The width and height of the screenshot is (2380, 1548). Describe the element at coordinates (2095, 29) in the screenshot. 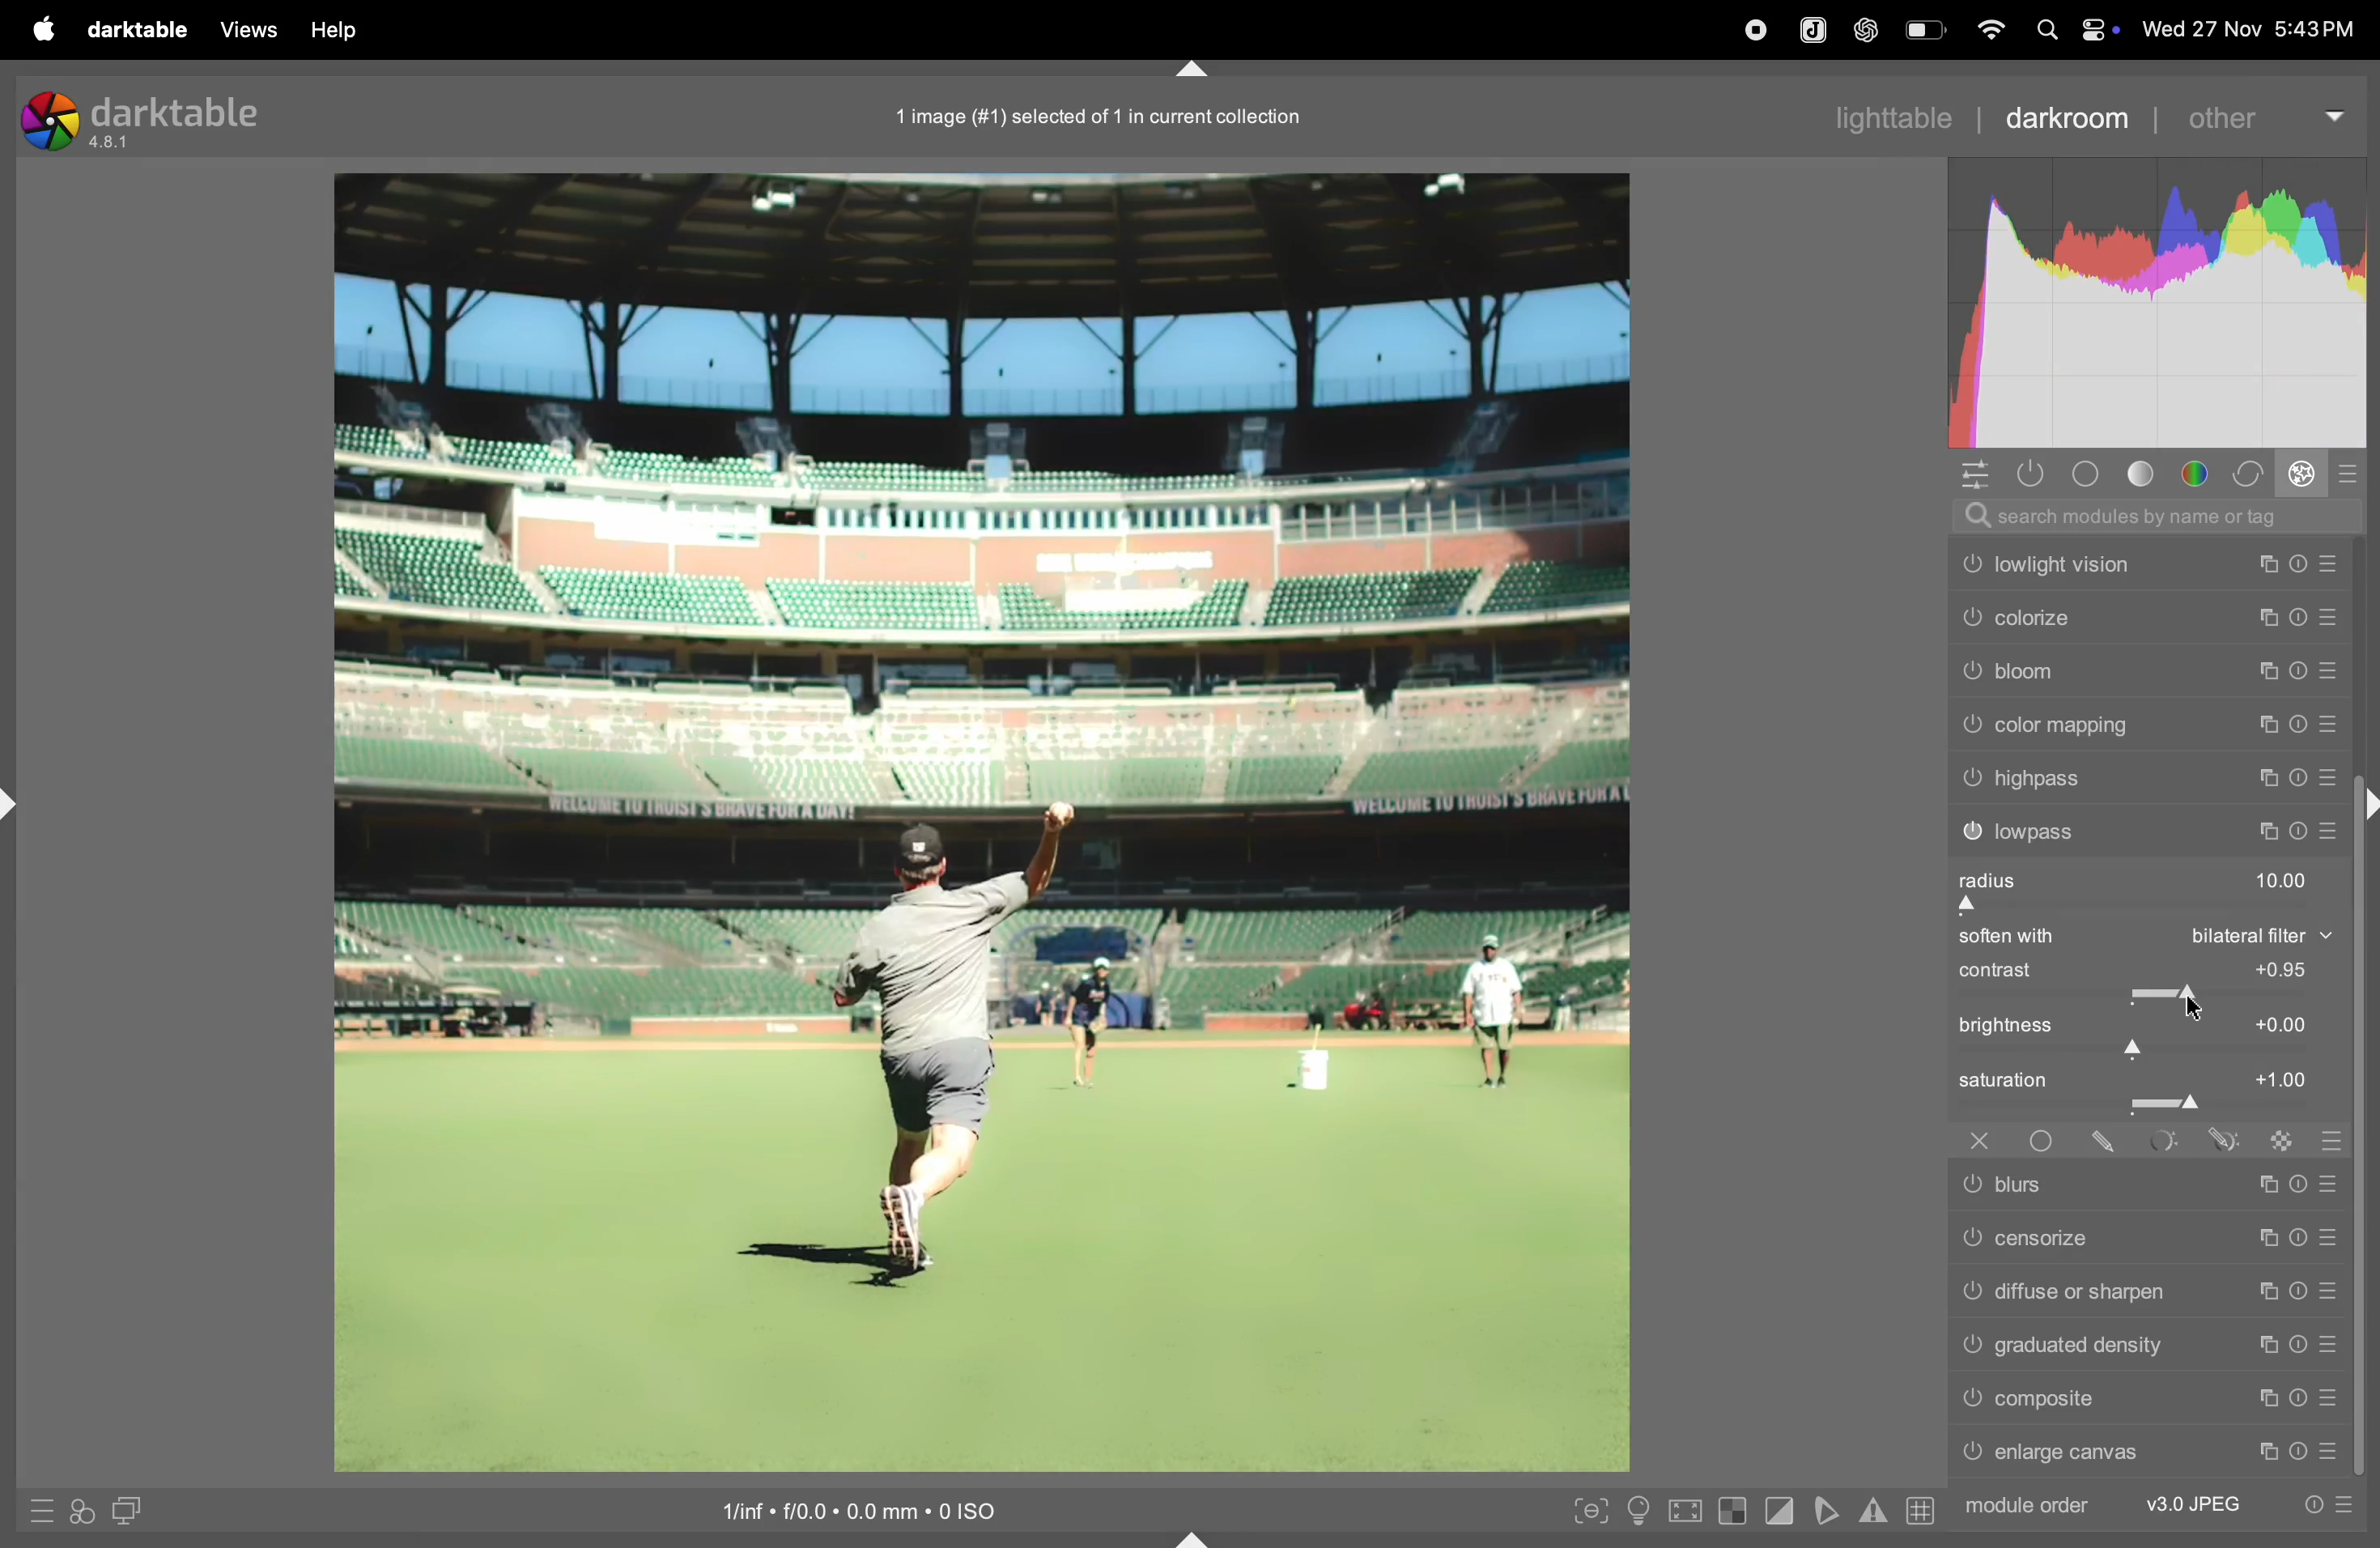

I see `apple widgets` at that location.